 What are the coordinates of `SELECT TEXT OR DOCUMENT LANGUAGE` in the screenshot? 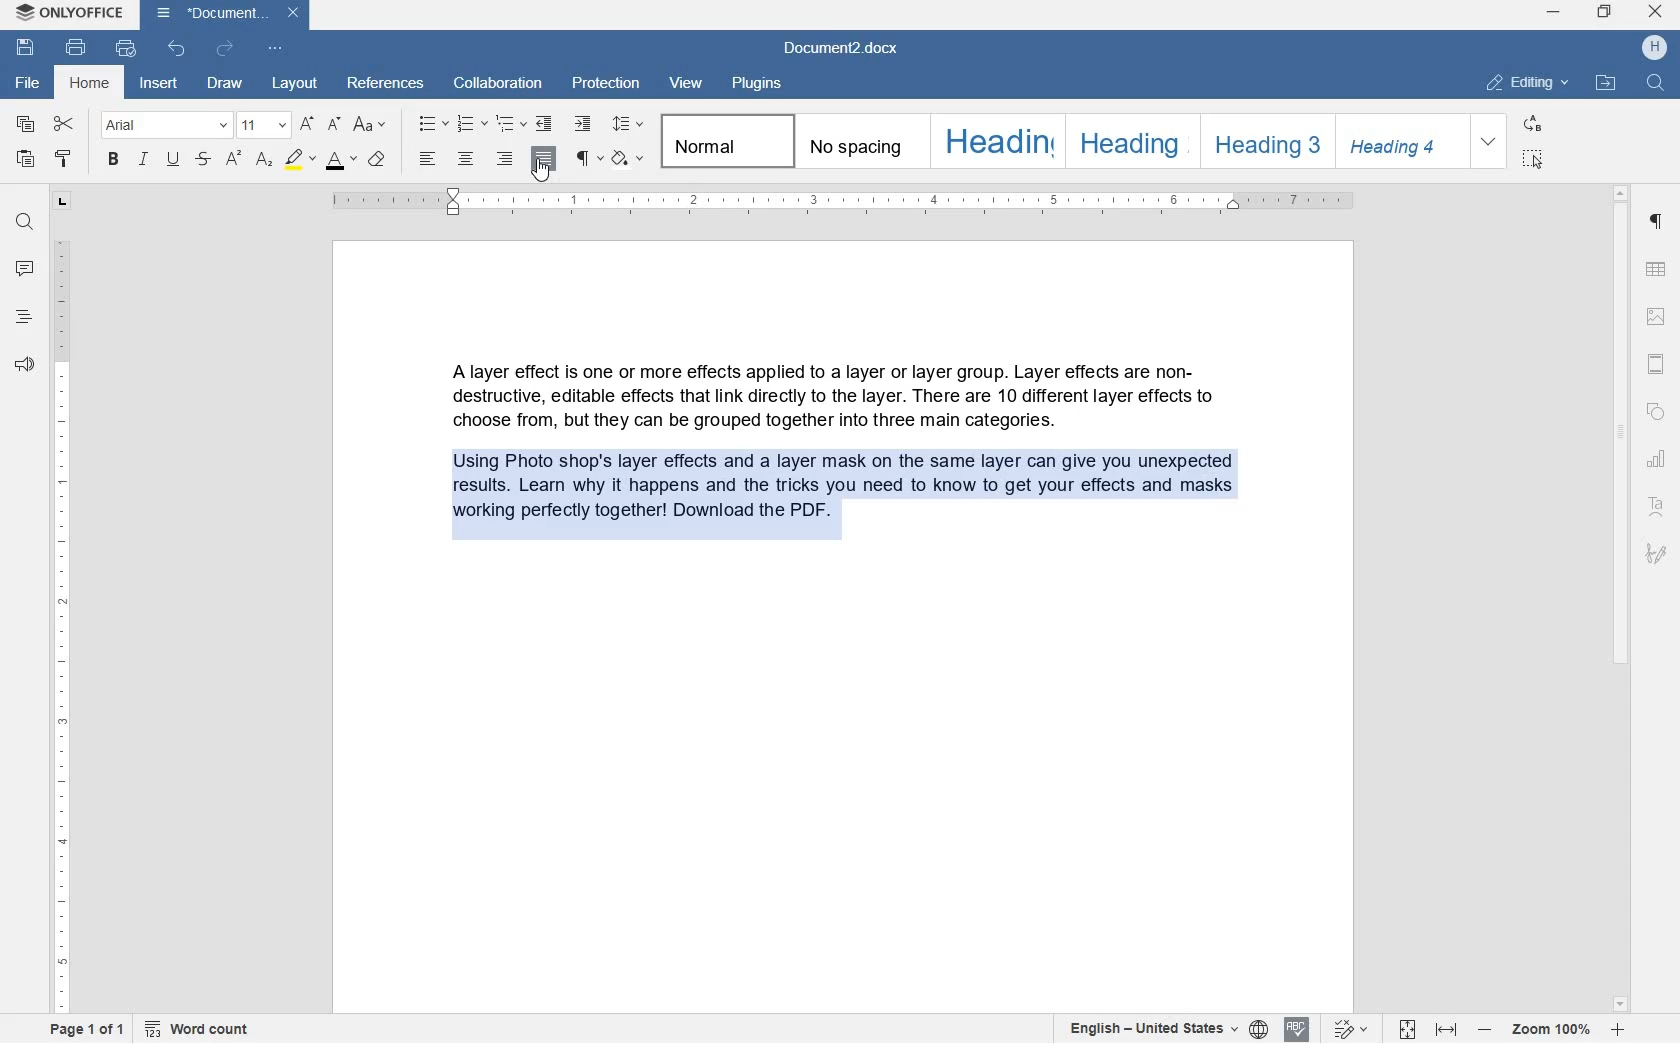 It's located at (1168, 1030).